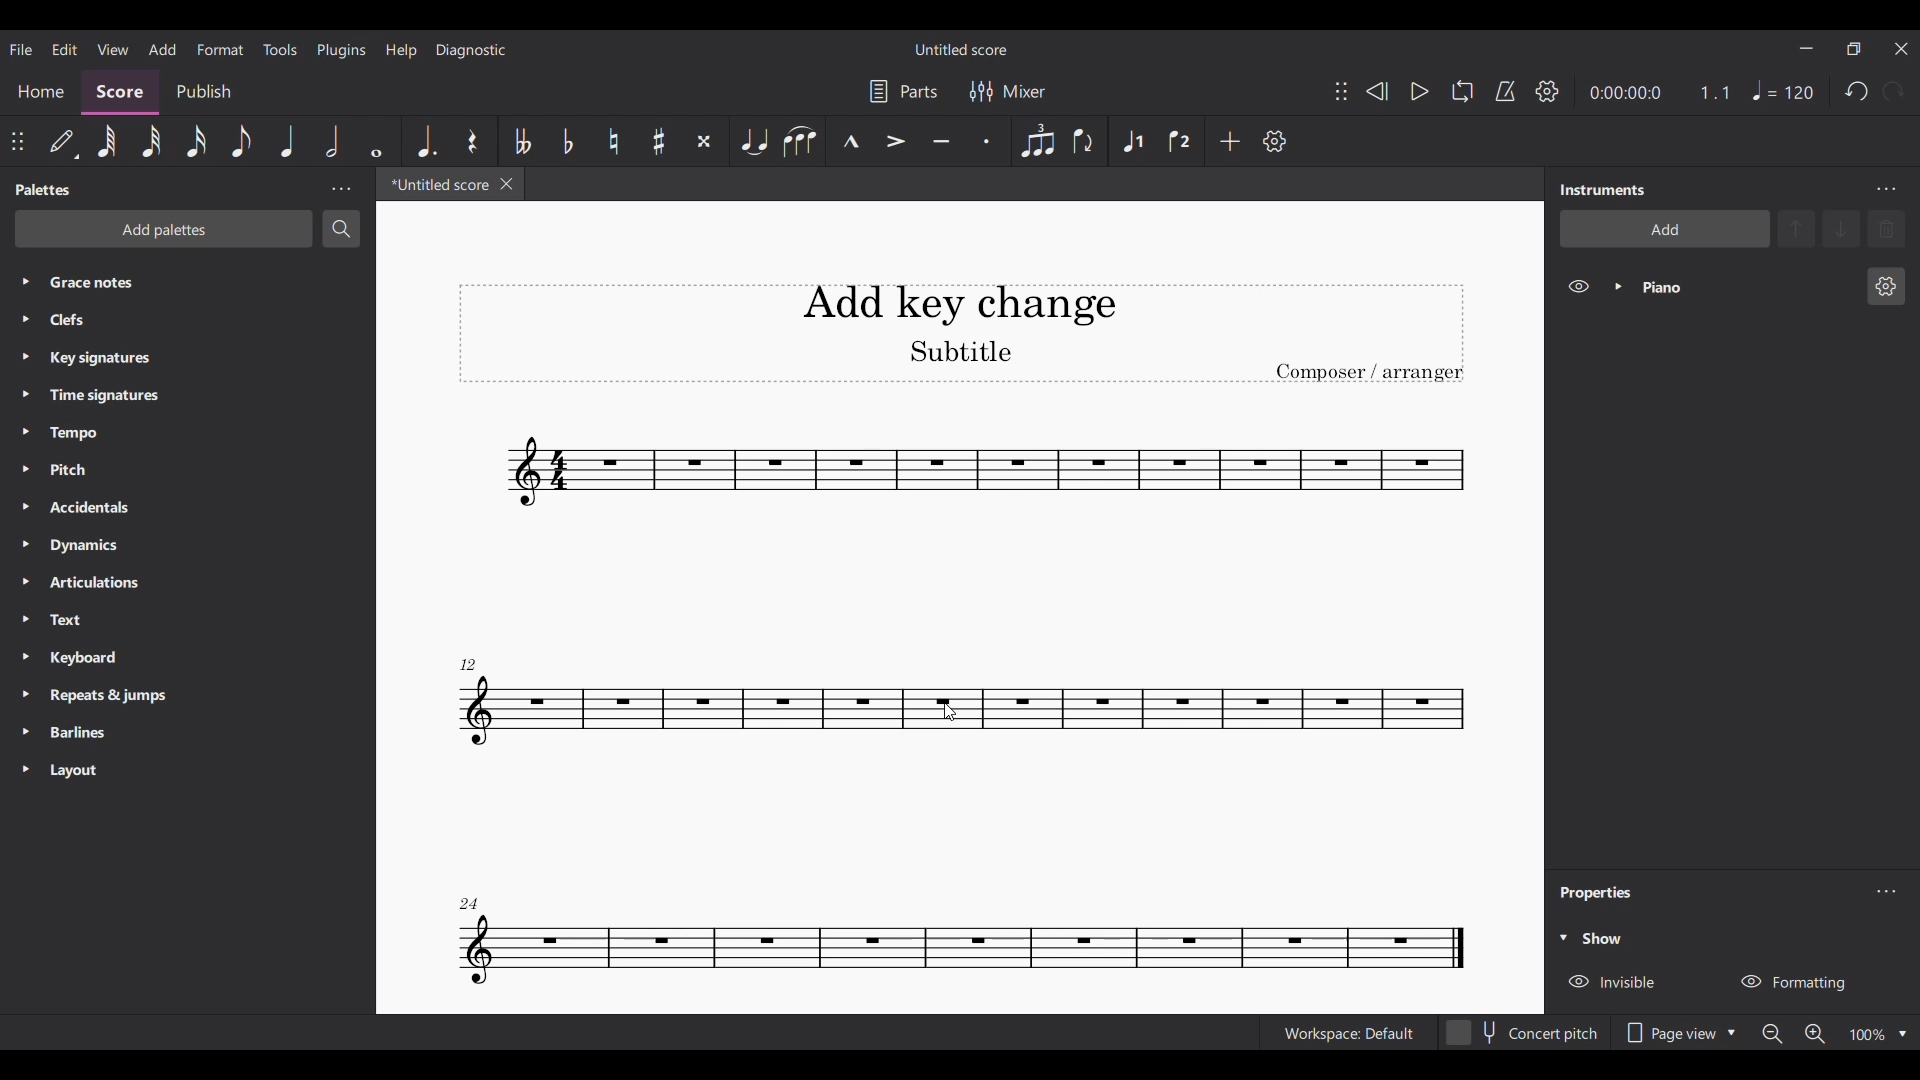  What do you see at coordinates (342, 189) in the screenshot?
I see `Palettes settings ` at bounding box center [342, 189].